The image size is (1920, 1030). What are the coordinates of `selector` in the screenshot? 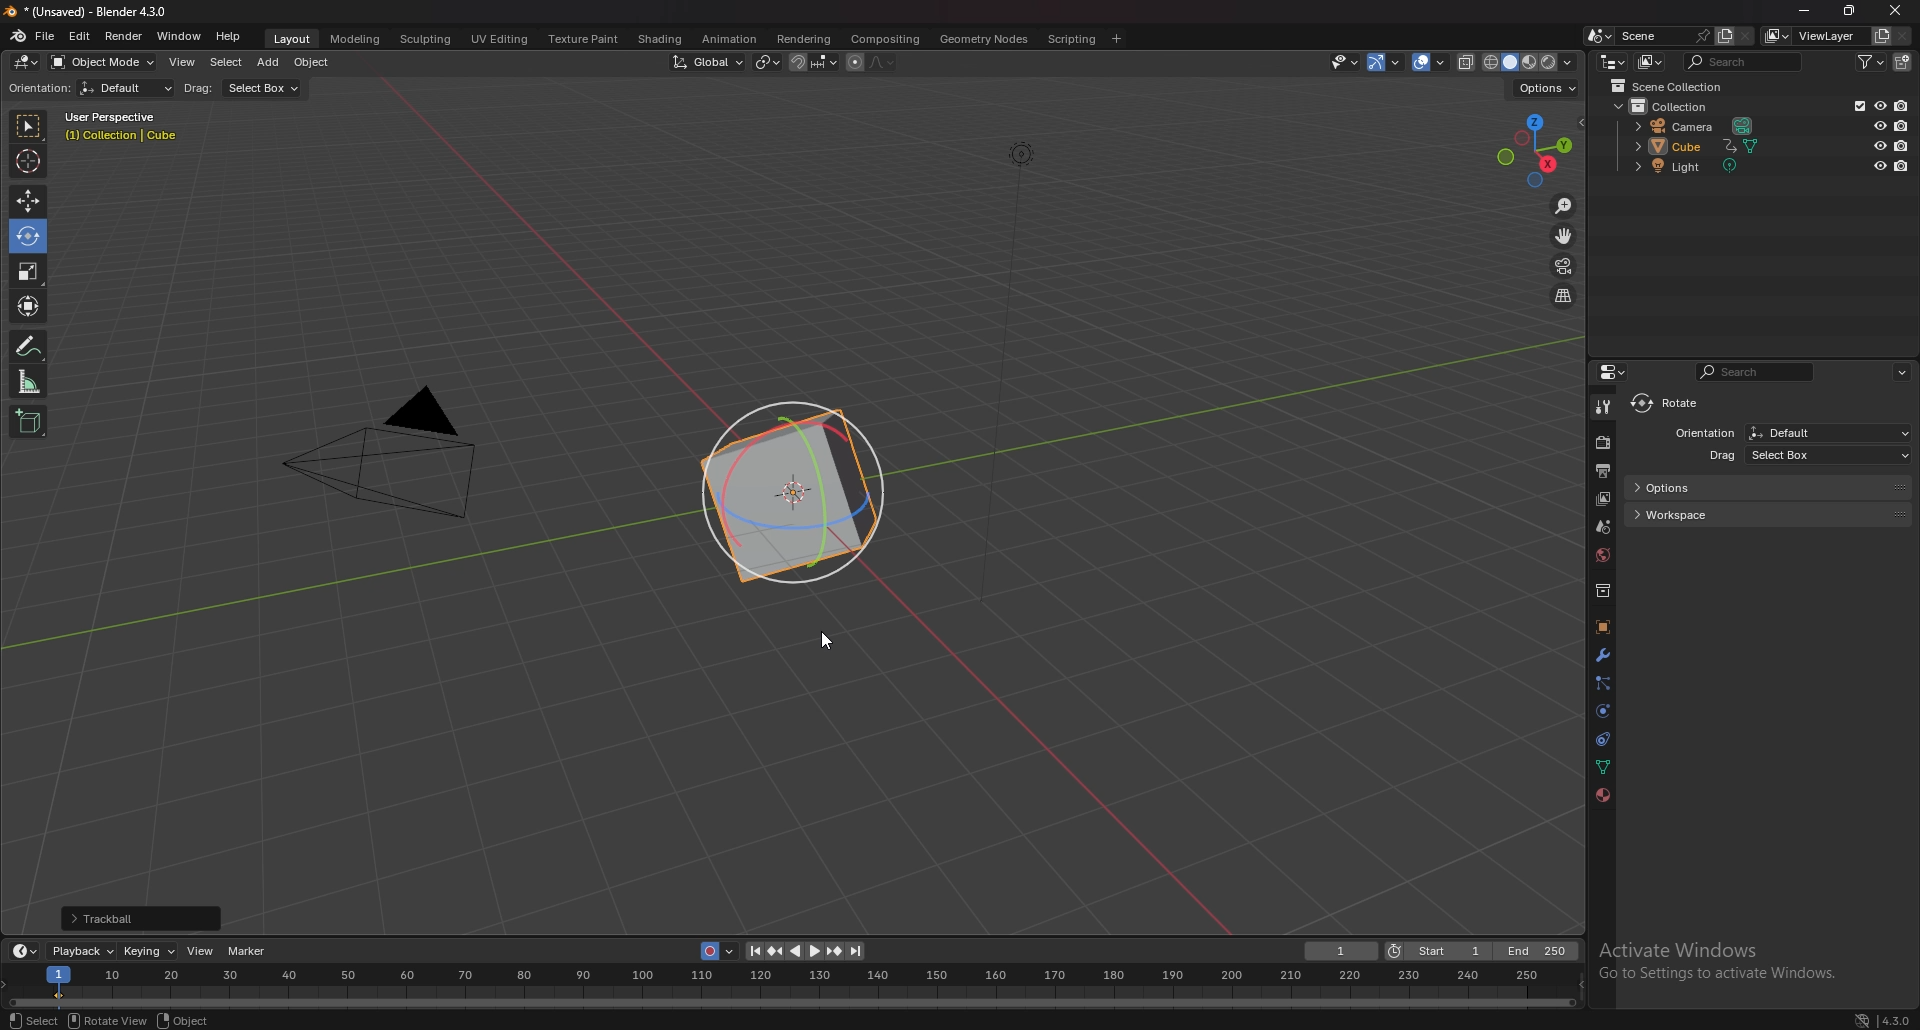 It's located at (28, 127).